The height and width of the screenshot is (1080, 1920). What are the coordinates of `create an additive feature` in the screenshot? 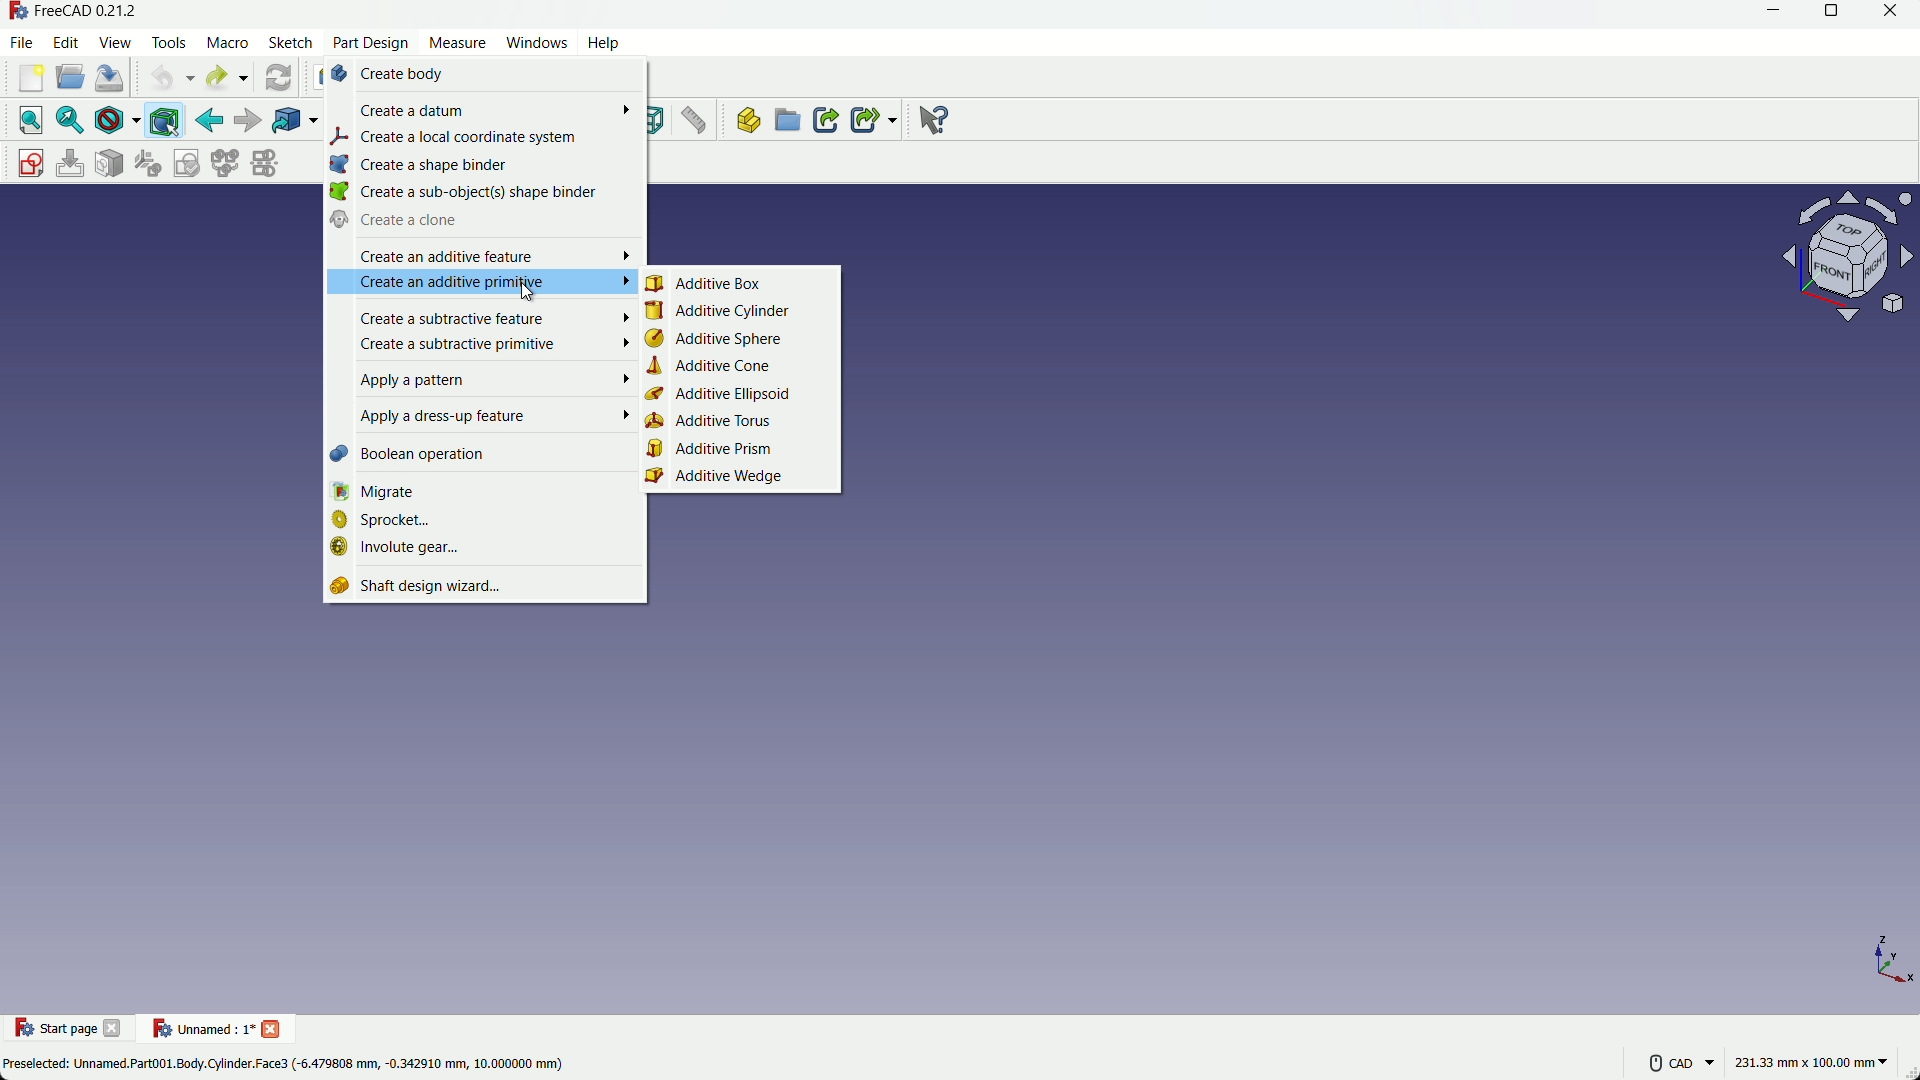 It's located at (477, 255).